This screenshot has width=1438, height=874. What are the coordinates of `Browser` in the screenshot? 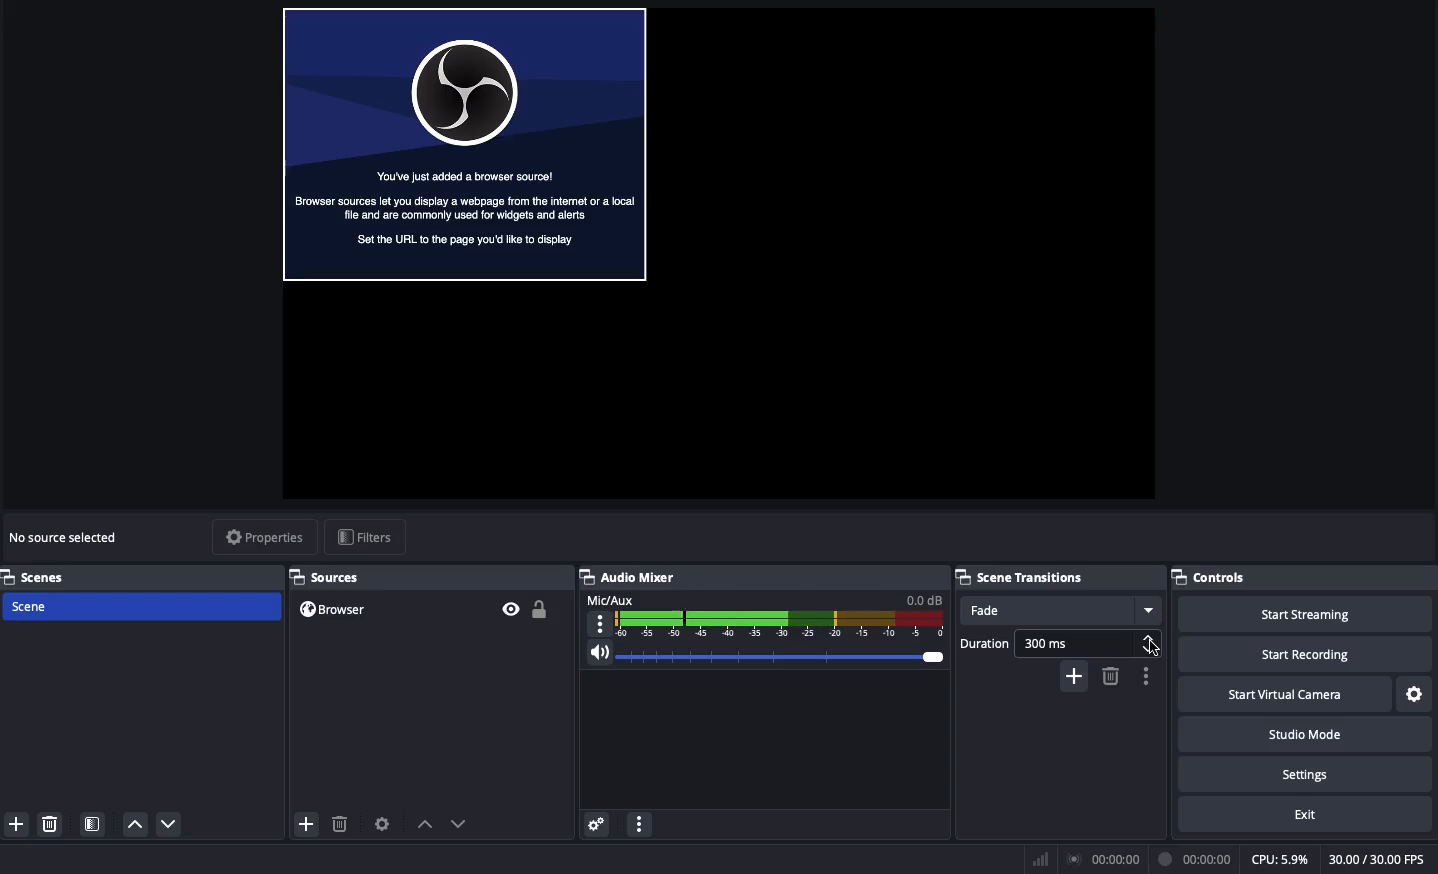 It's located at (336, 610).